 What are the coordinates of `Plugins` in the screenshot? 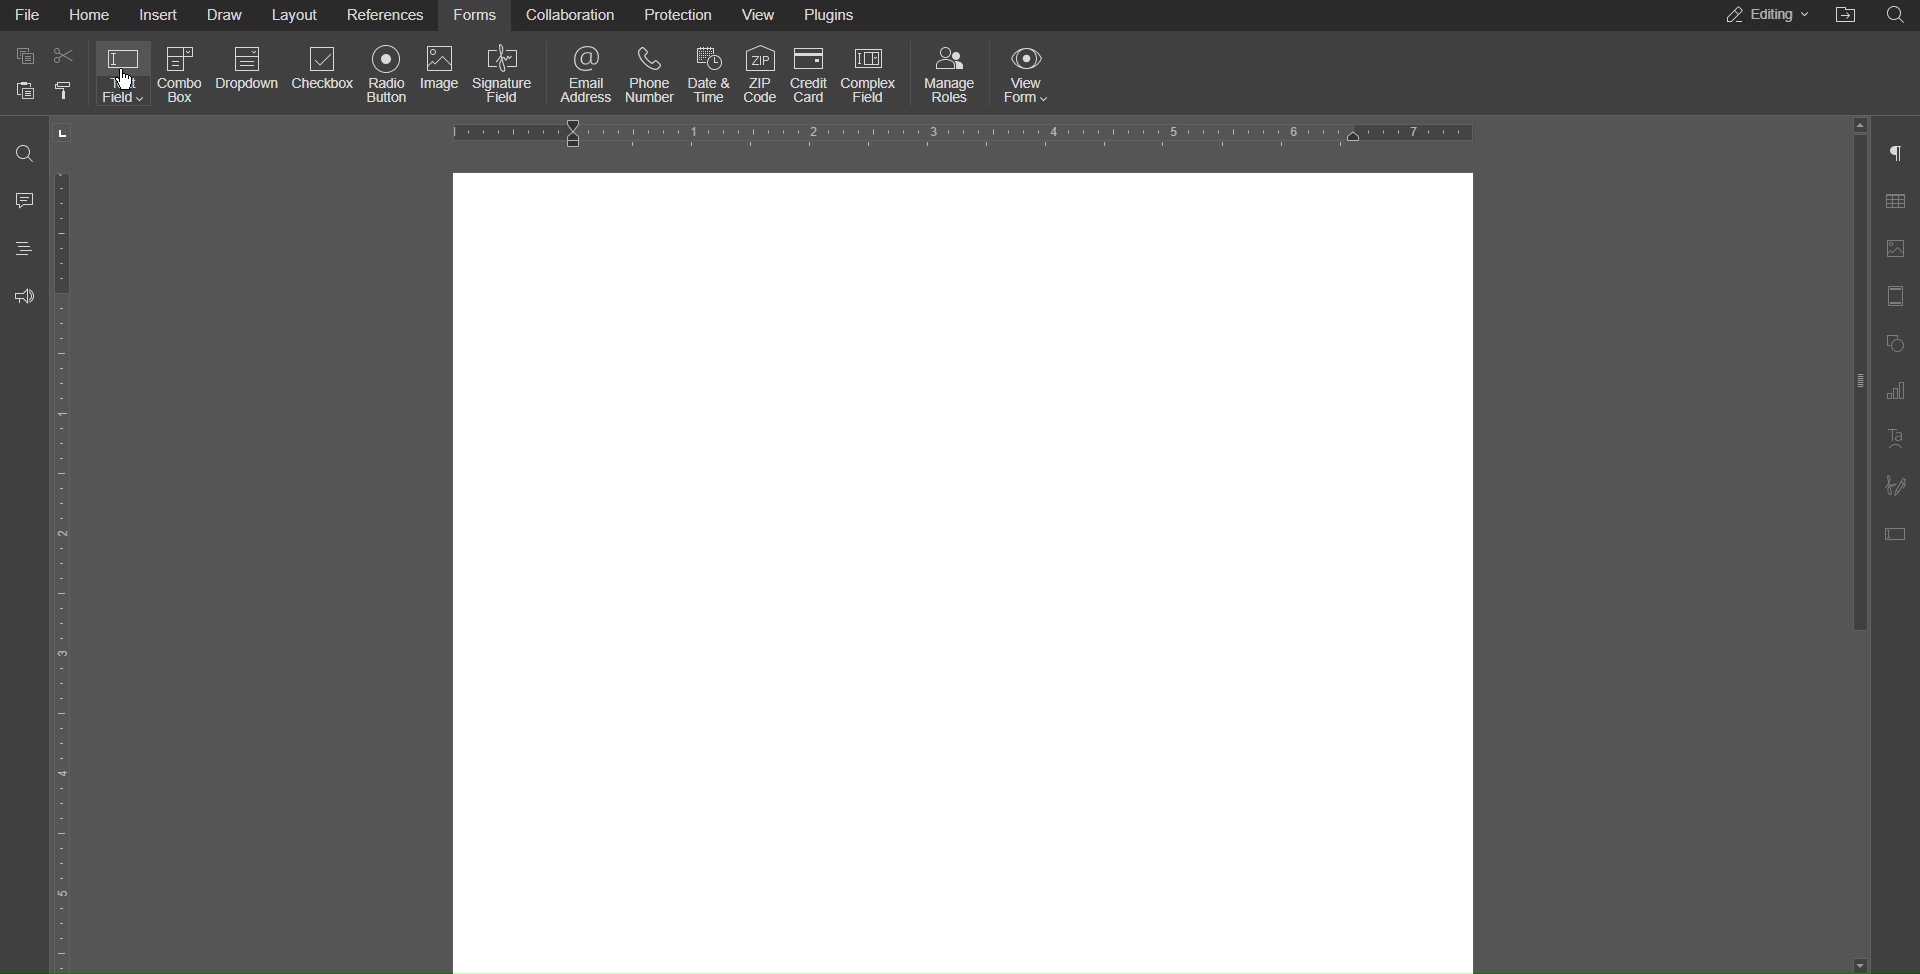 It's located at (833, 13).